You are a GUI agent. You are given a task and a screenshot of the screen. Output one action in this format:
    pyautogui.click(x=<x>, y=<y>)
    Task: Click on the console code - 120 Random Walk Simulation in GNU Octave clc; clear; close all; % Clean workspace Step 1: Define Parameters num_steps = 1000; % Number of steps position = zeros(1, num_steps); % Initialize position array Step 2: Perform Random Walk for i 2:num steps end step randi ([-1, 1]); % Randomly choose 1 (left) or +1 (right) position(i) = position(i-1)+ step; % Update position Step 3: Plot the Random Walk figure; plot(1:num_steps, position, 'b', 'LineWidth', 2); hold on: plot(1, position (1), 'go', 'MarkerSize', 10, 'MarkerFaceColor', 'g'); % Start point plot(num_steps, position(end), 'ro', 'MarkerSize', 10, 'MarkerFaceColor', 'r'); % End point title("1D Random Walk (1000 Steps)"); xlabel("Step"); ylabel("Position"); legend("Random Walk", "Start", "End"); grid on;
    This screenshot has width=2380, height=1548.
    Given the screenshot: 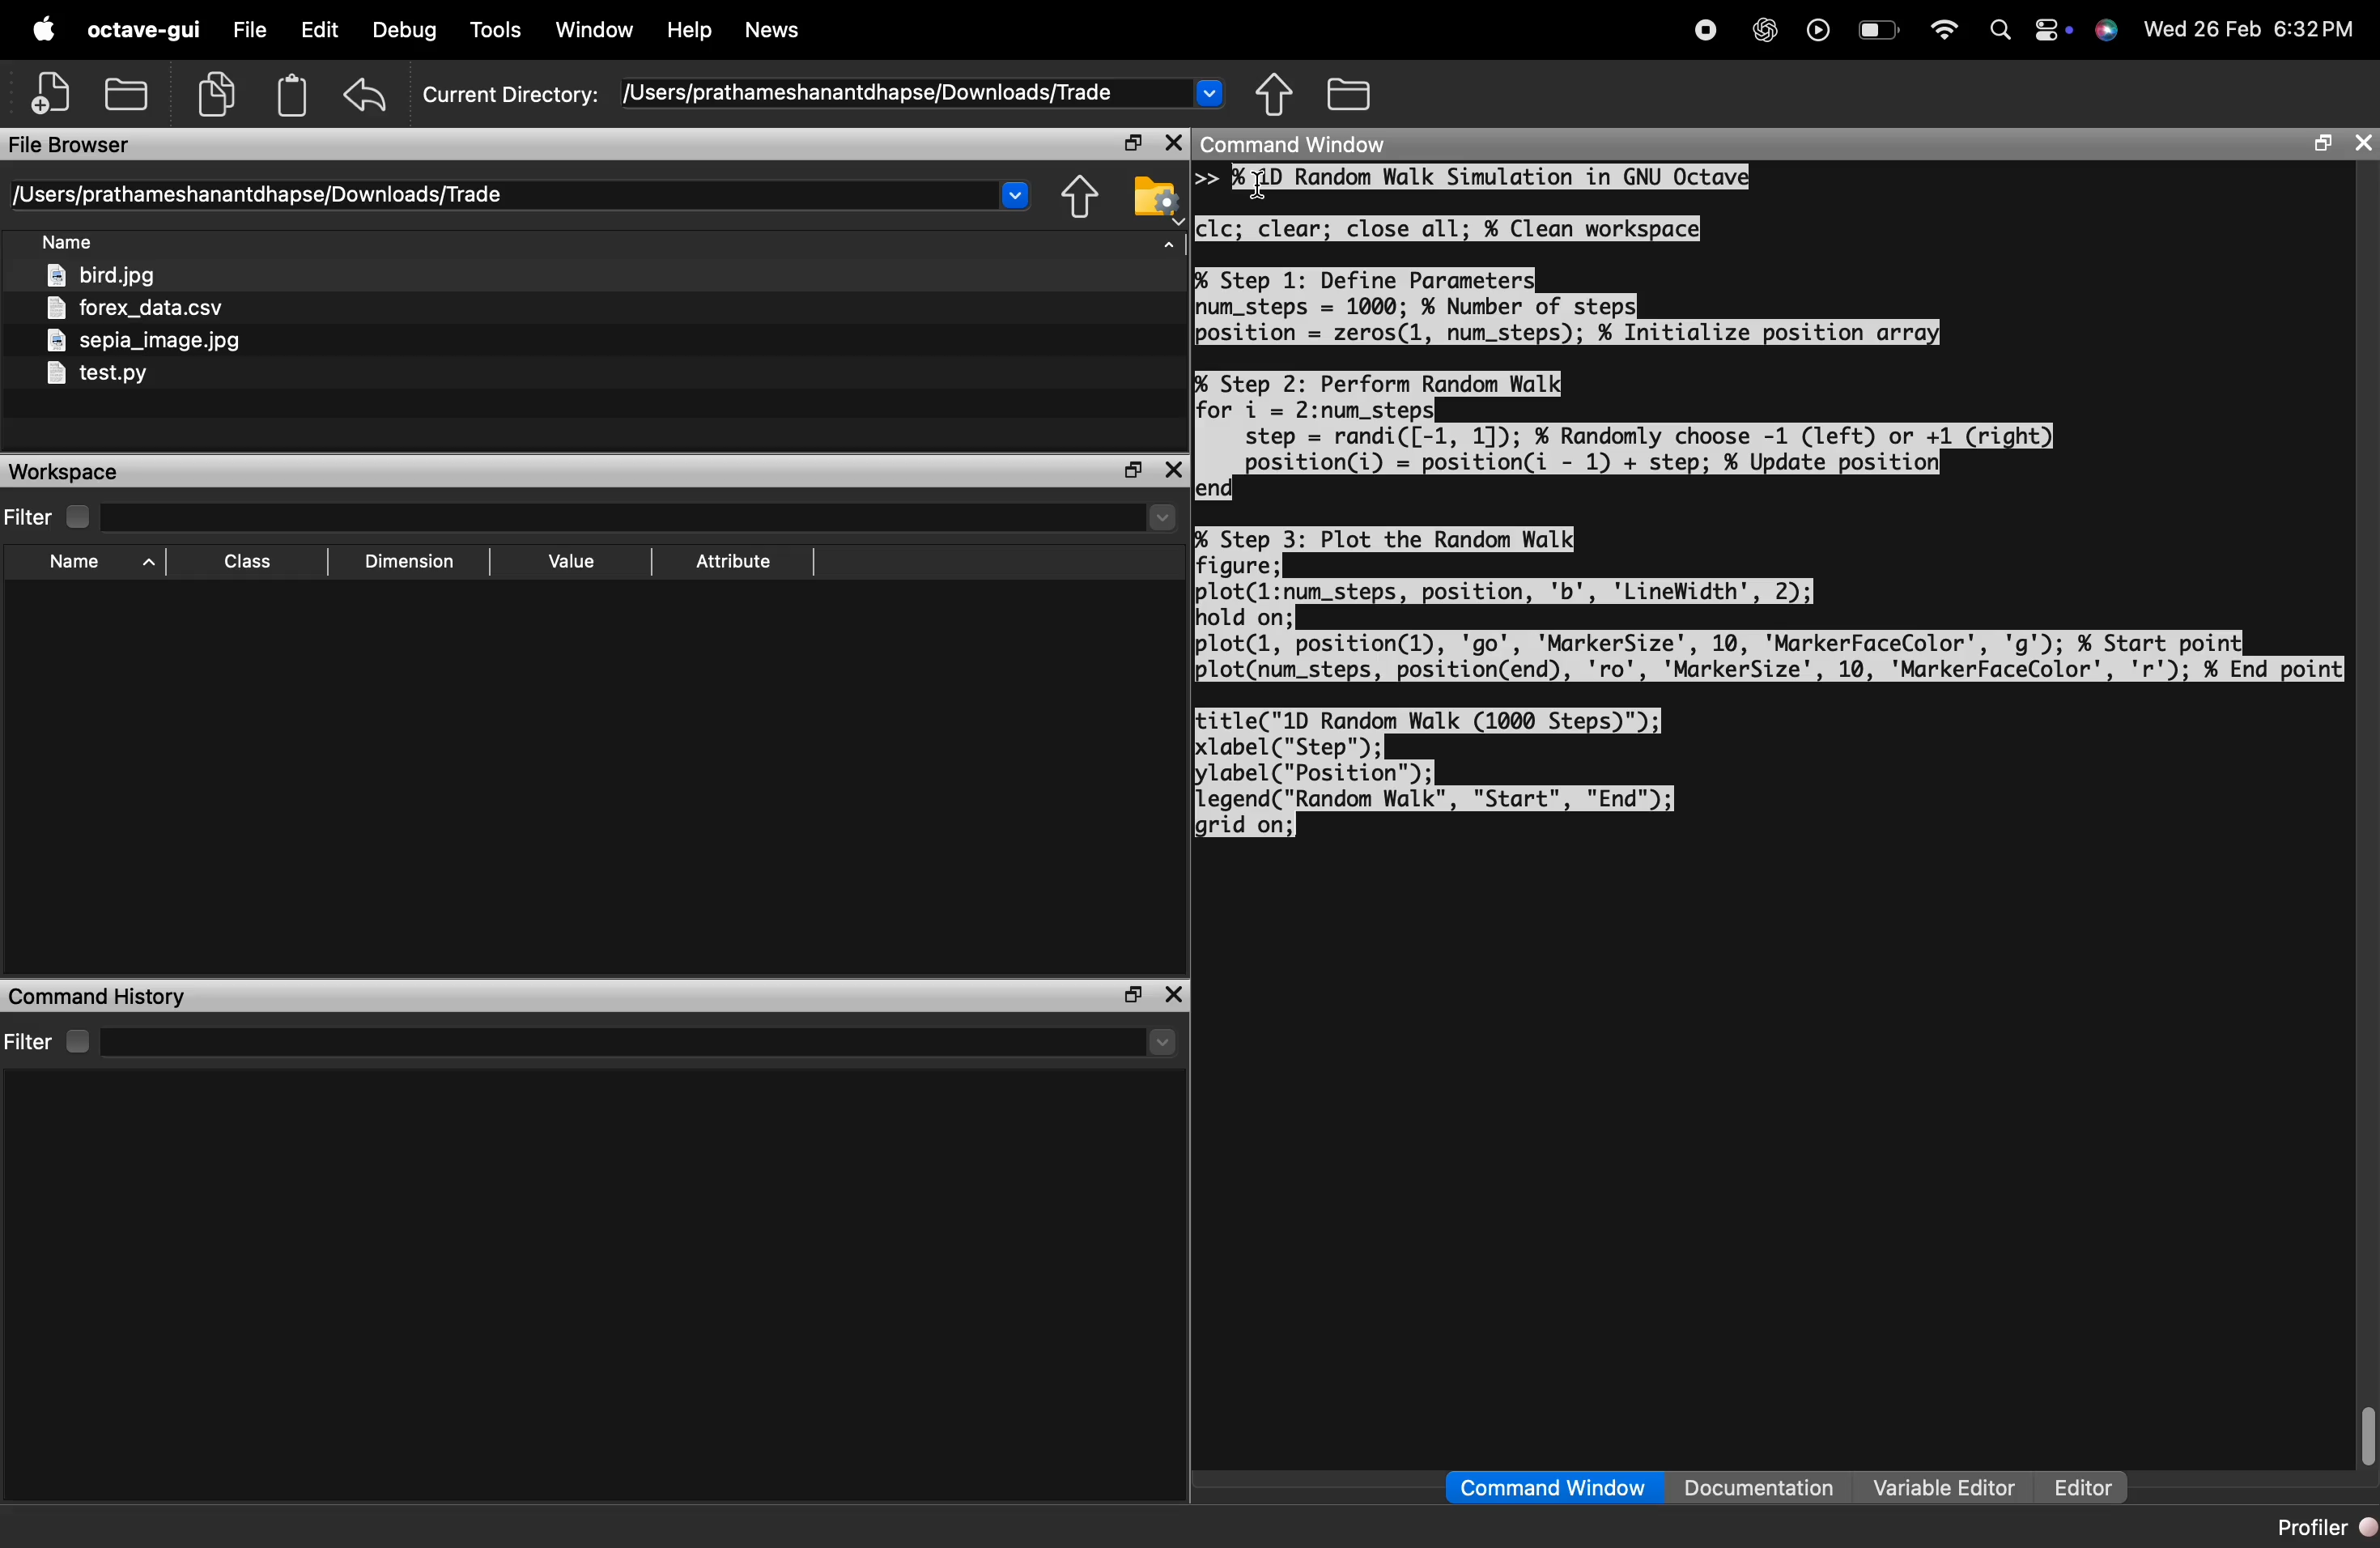 What is the action you would take?
    pyautogui.click(x=1773, y=505)
    